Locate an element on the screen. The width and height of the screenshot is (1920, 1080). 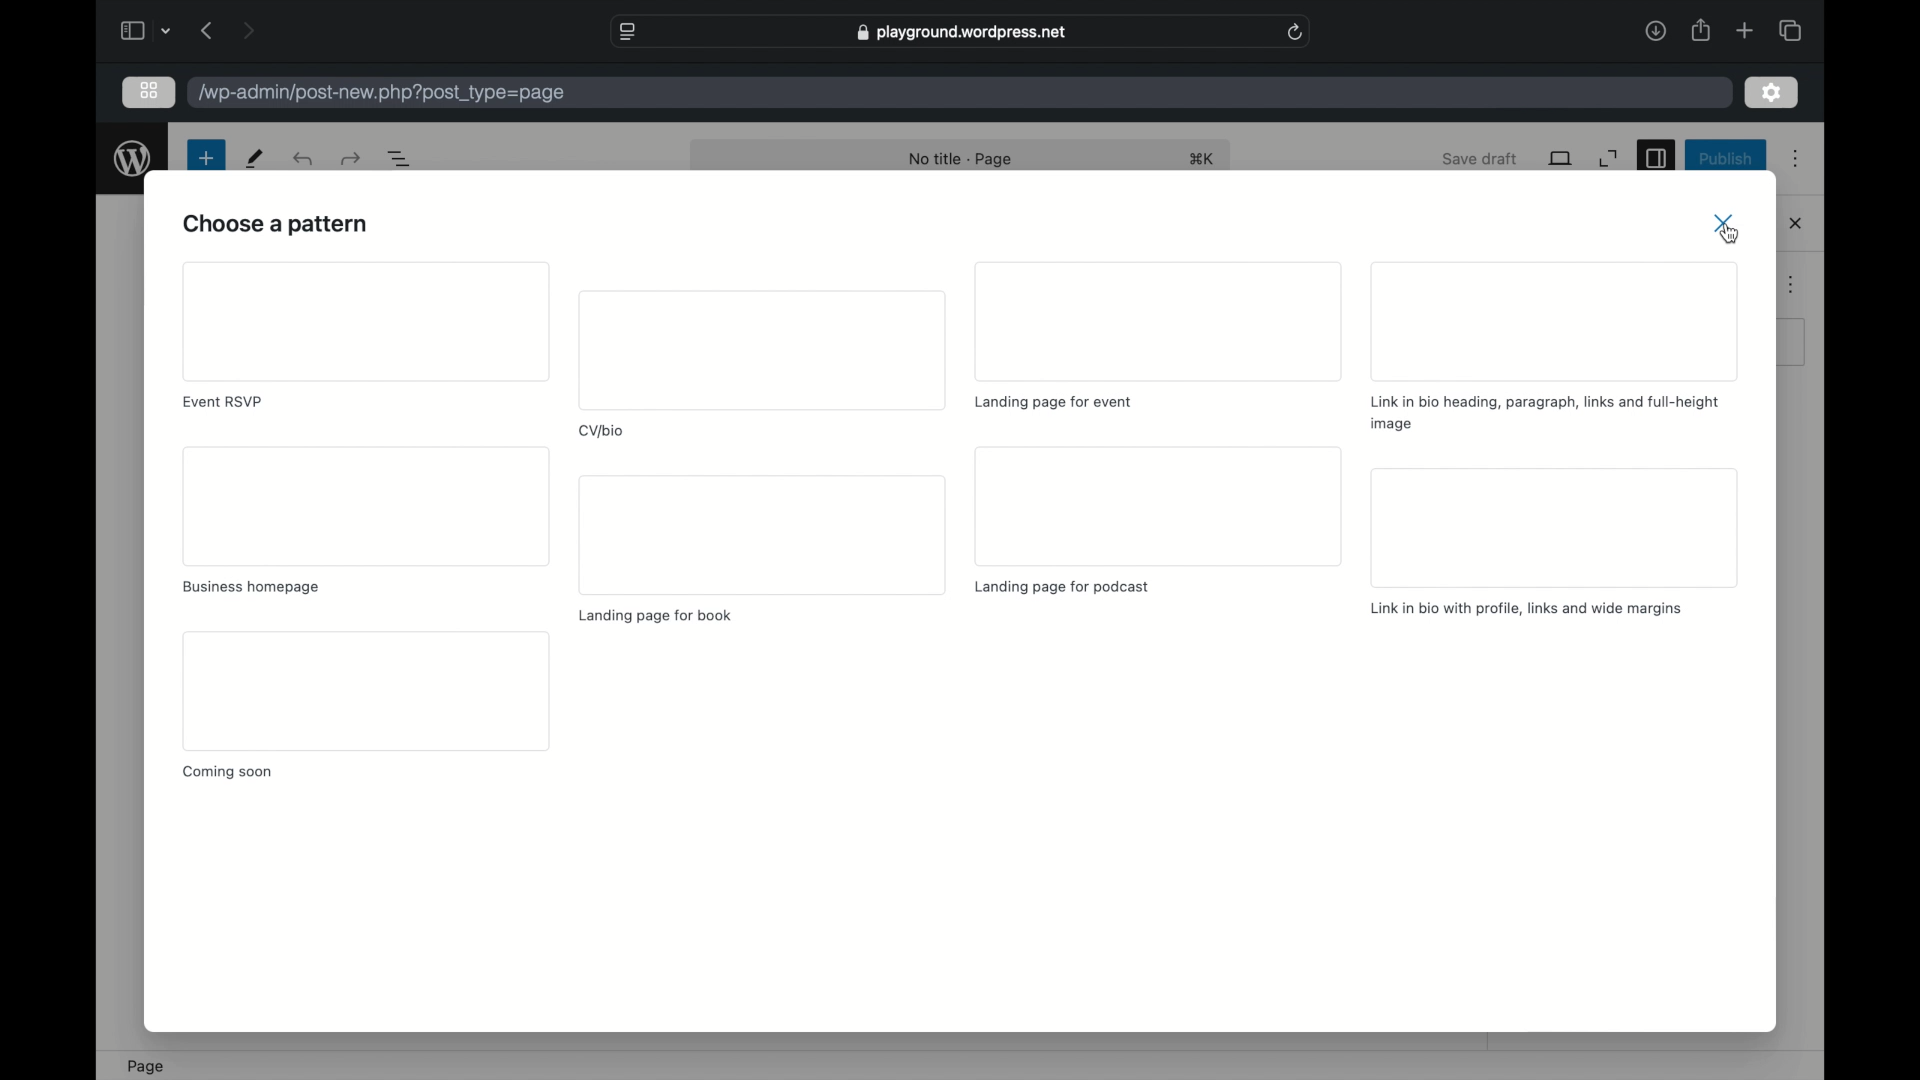
previous page is located at coordinates (207, 30).